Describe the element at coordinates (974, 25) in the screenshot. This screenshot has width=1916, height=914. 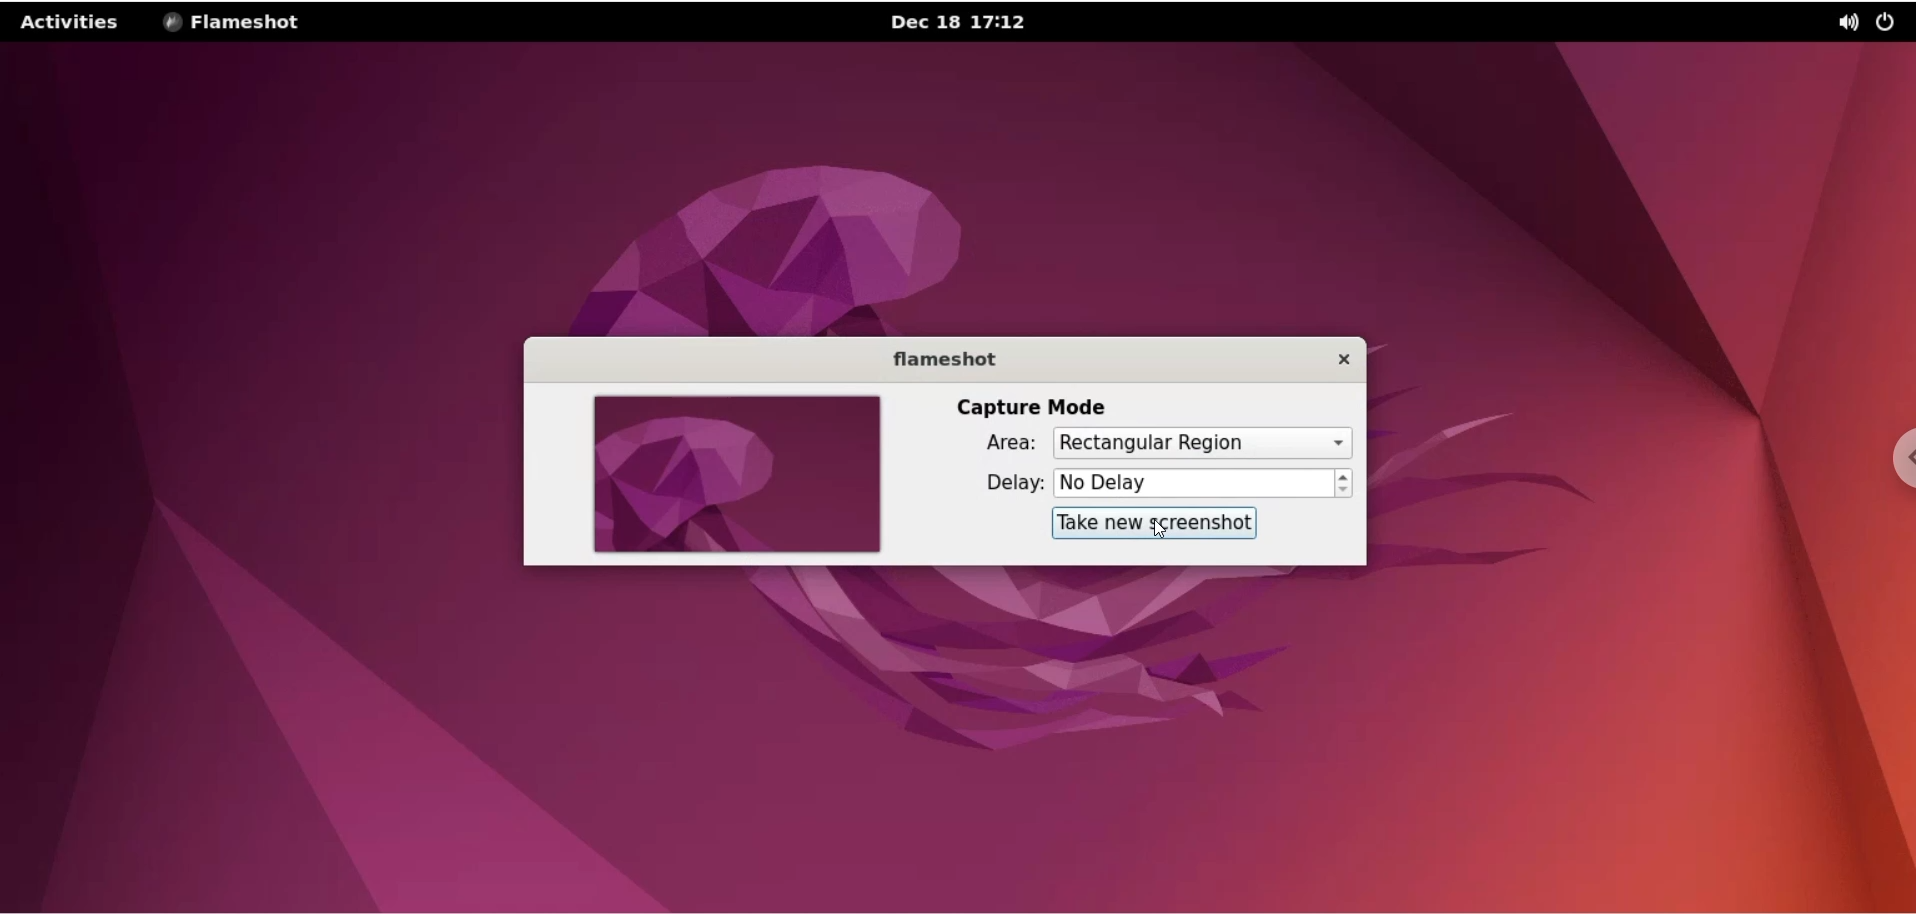
I see `date and time` at that location.